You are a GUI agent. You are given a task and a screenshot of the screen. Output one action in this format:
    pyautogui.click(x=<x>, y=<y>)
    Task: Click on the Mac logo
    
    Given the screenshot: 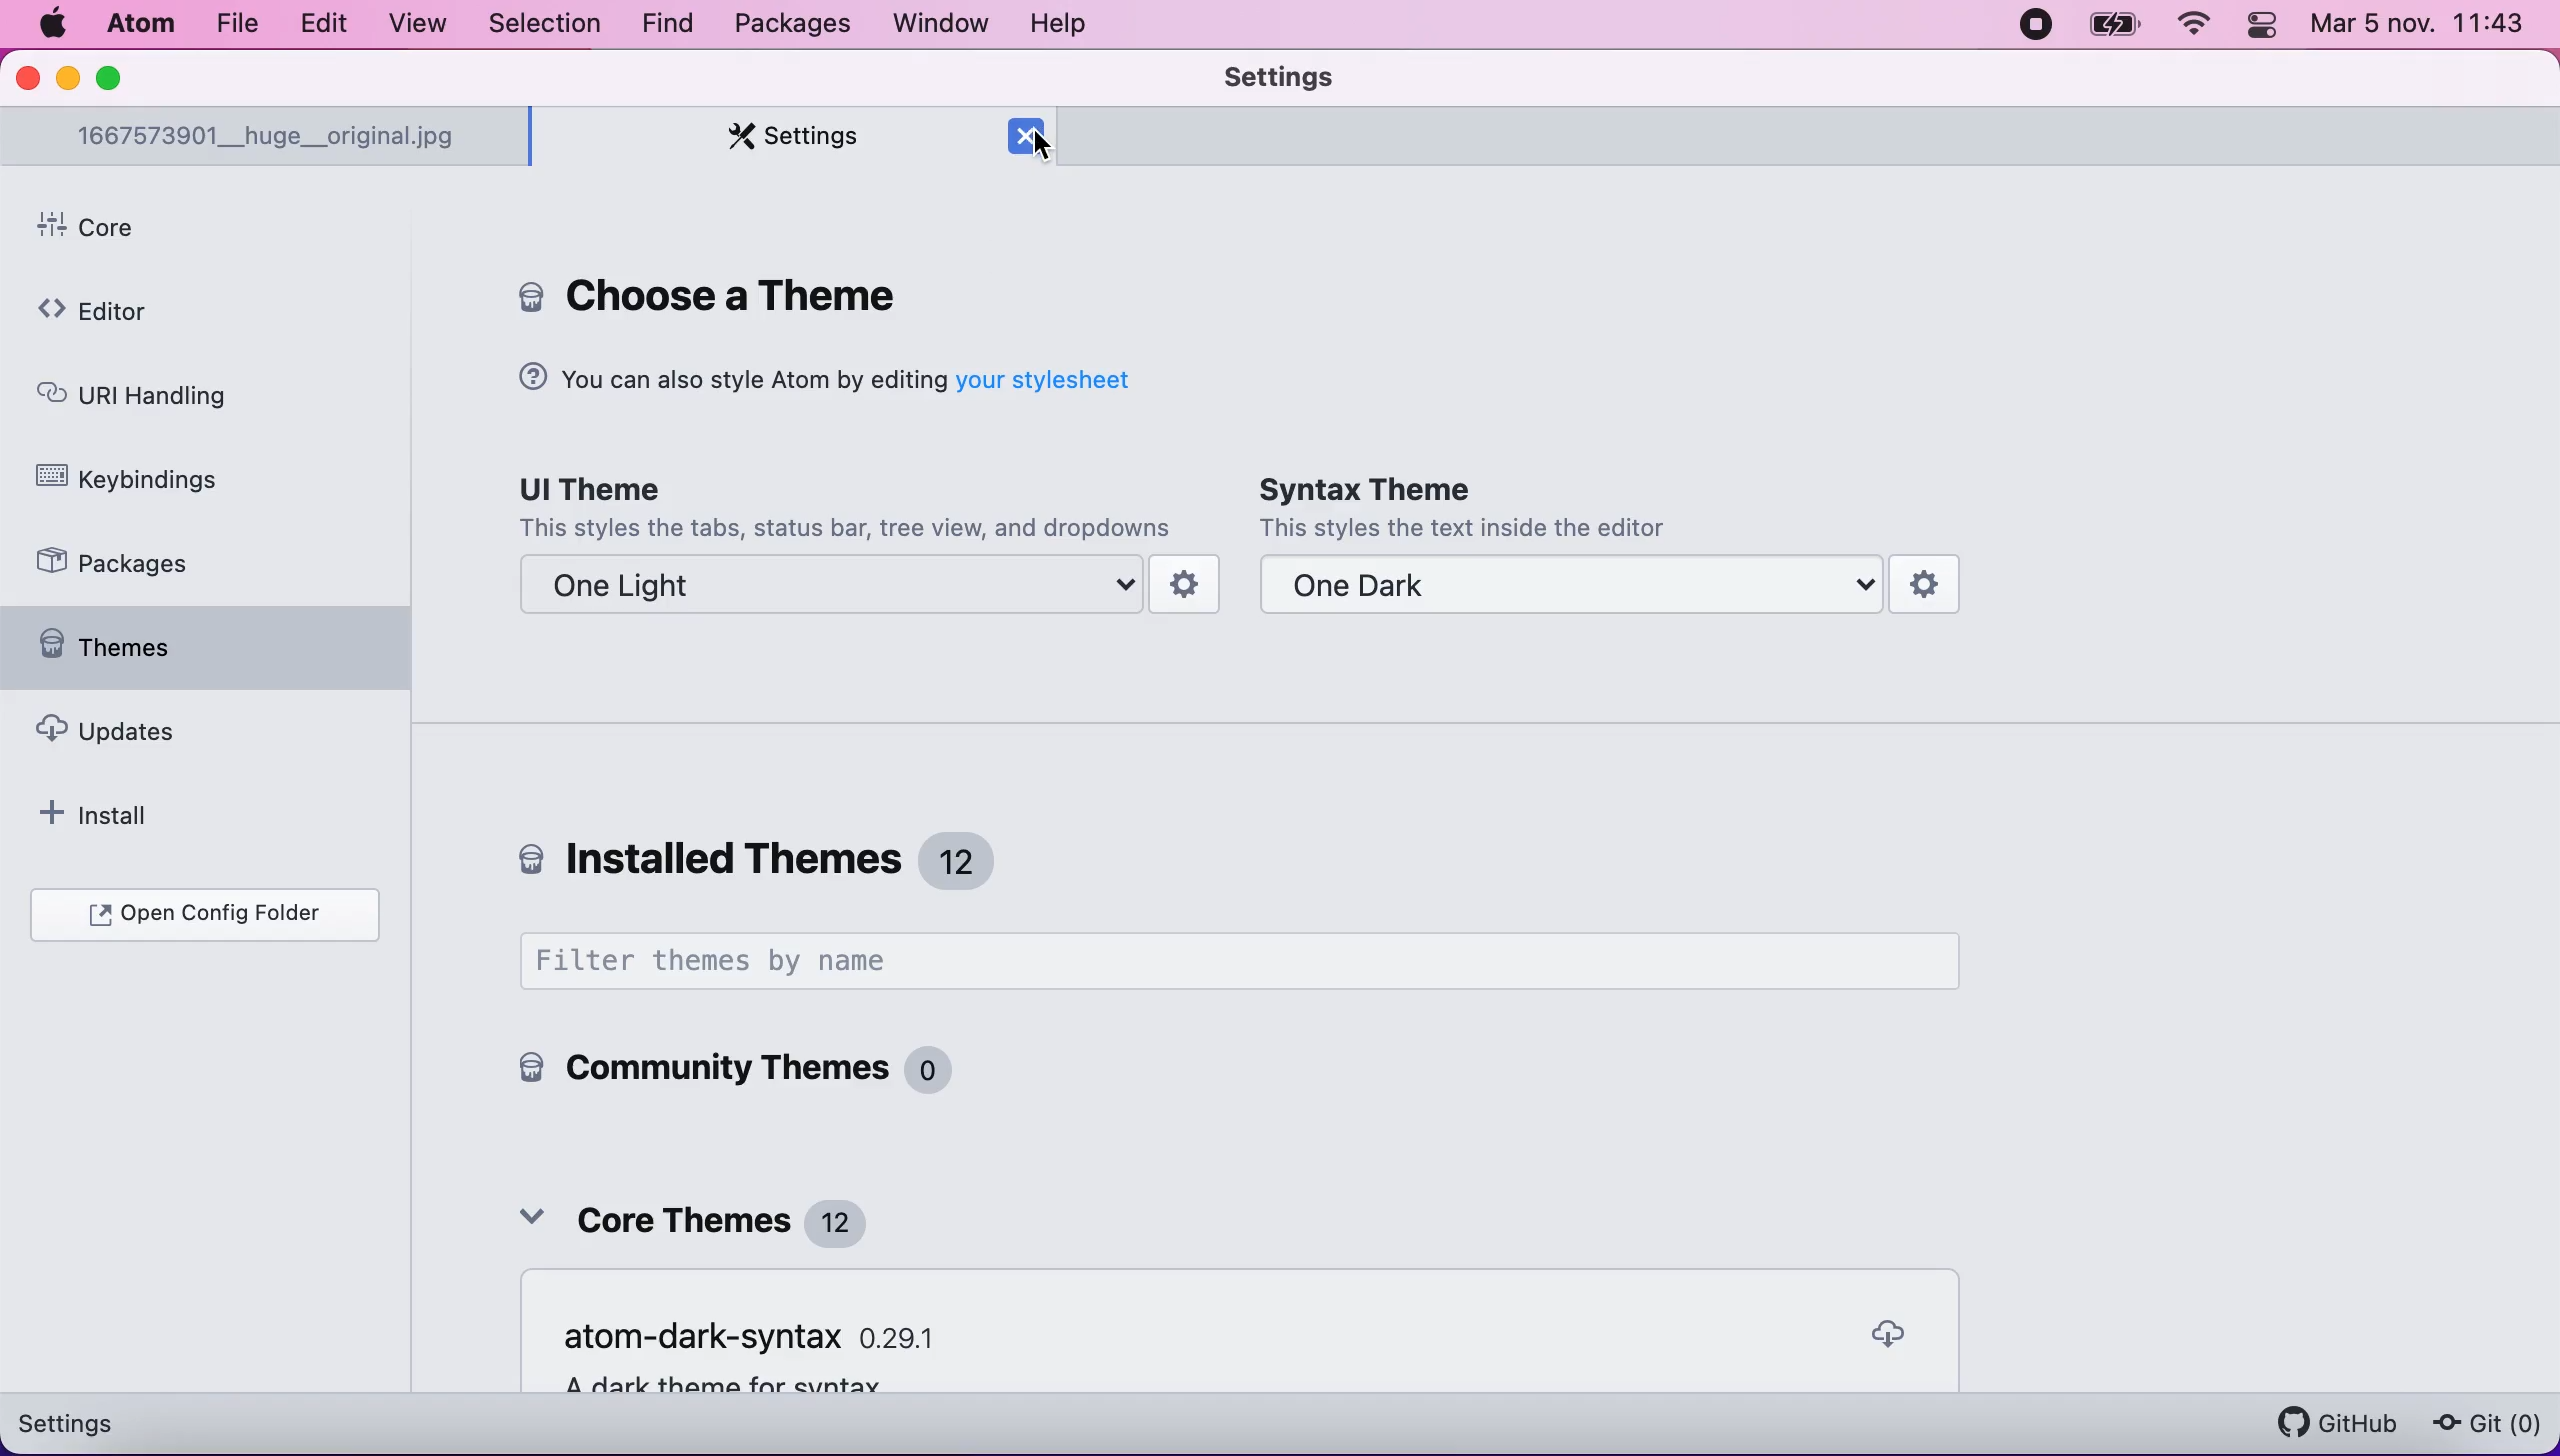 What is the action you would take?
    pyautogui.click(x=55, y=23)
    